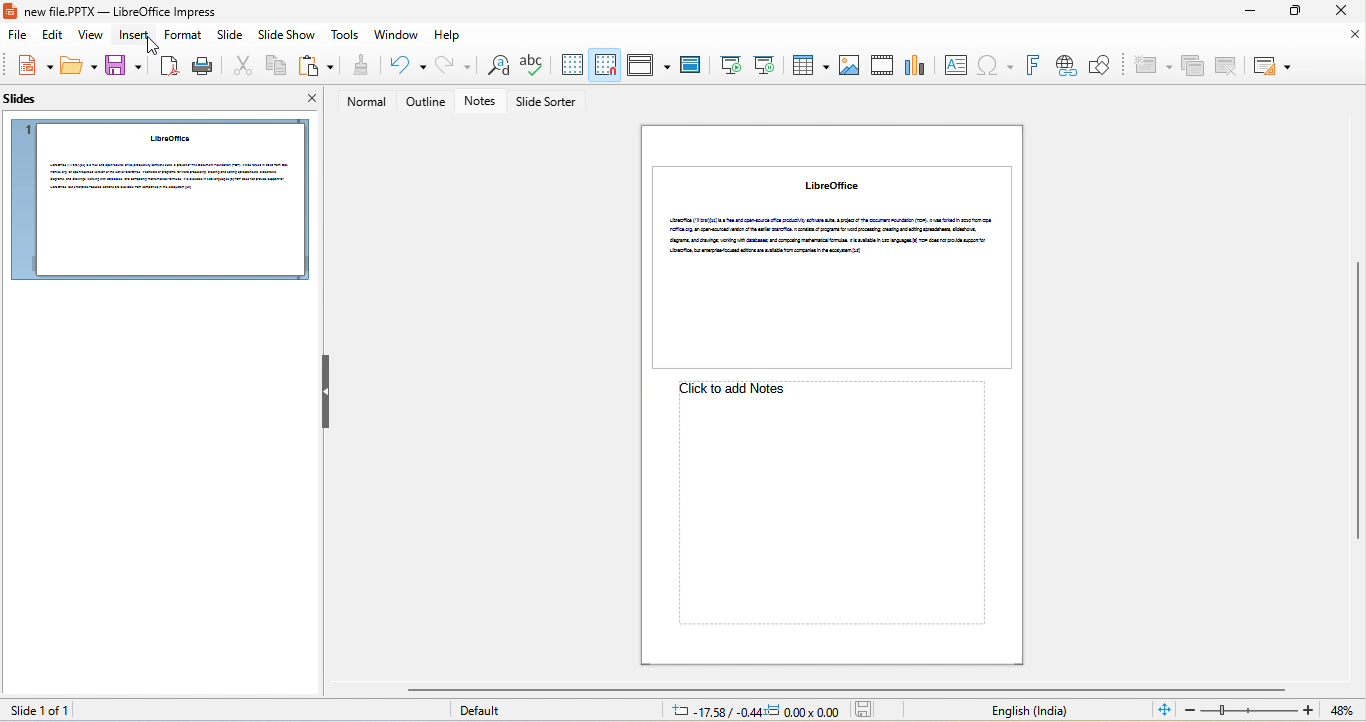 The height and width of the screenshot is (722, 1366). I want to click on normal, so click(361, 102).